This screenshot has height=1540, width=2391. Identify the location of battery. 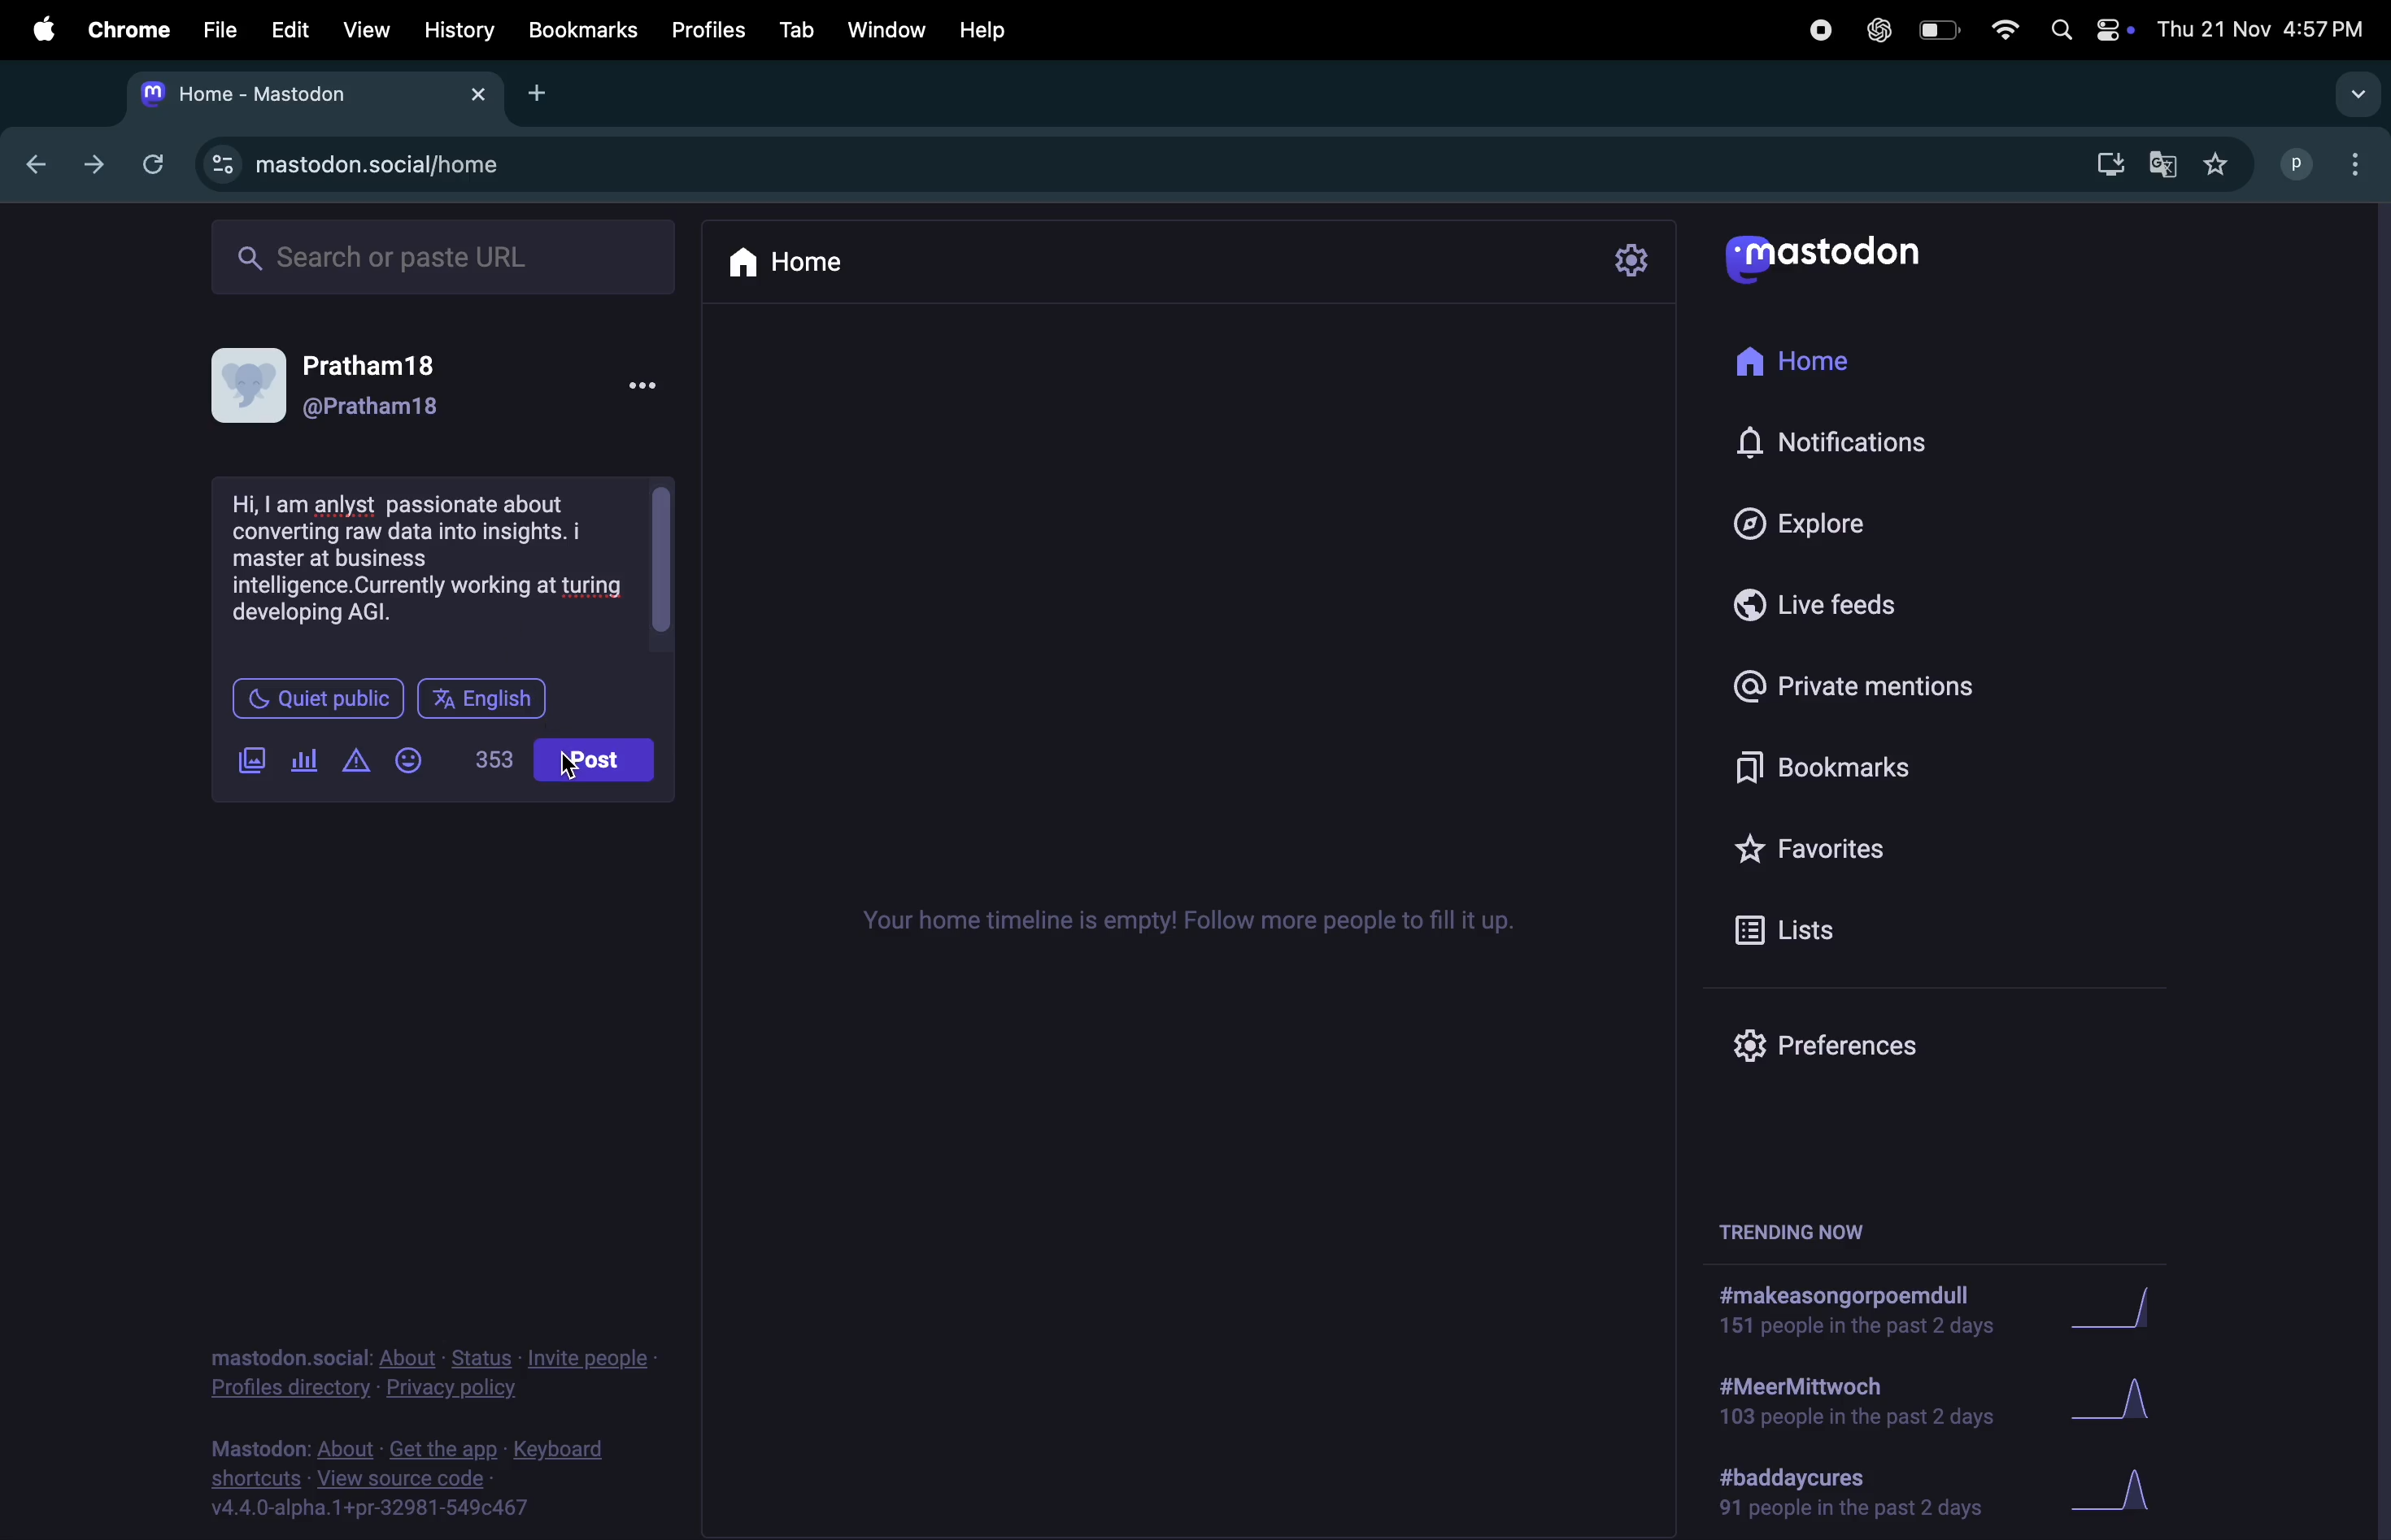
(1936, 33).